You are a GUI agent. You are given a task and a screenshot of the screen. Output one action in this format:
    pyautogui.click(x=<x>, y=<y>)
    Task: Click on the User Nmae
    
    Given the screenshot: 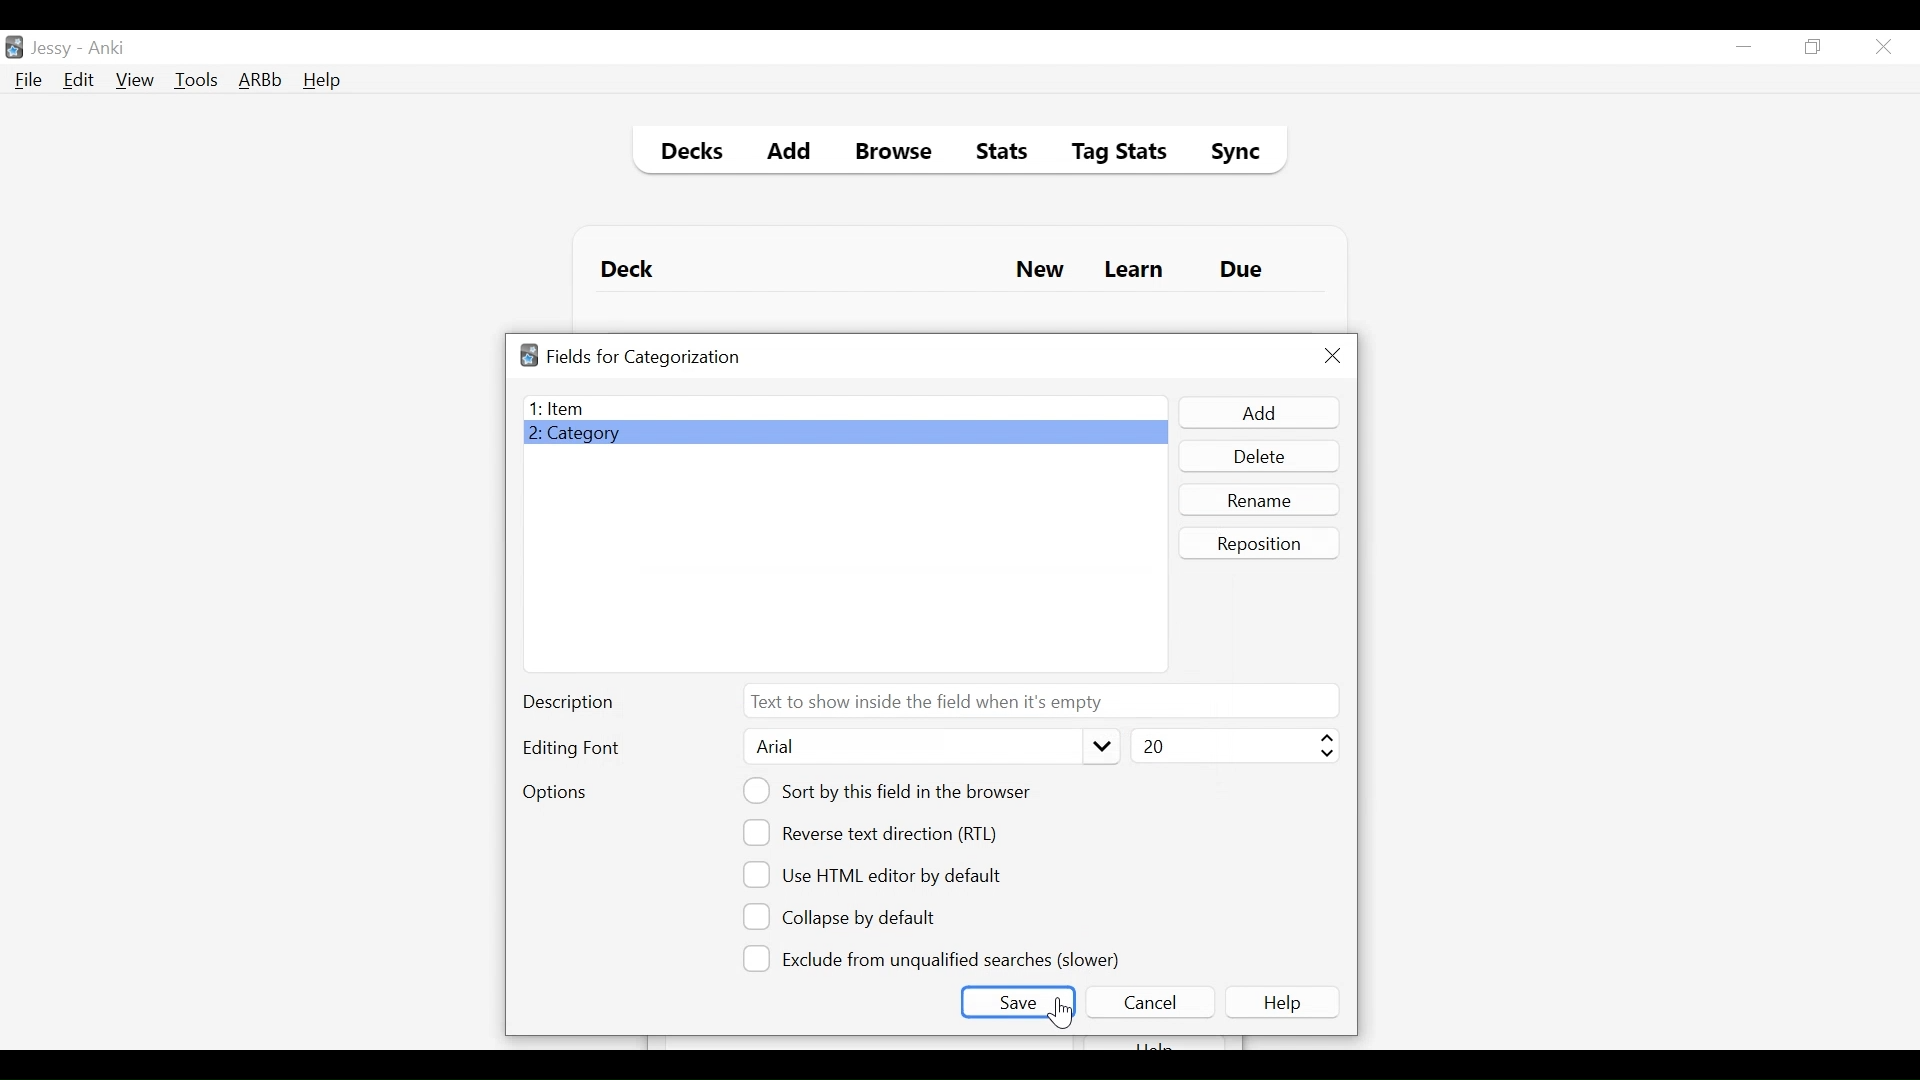 What is the action you would take?
    pyautogui.click(x=55, y=49)
    